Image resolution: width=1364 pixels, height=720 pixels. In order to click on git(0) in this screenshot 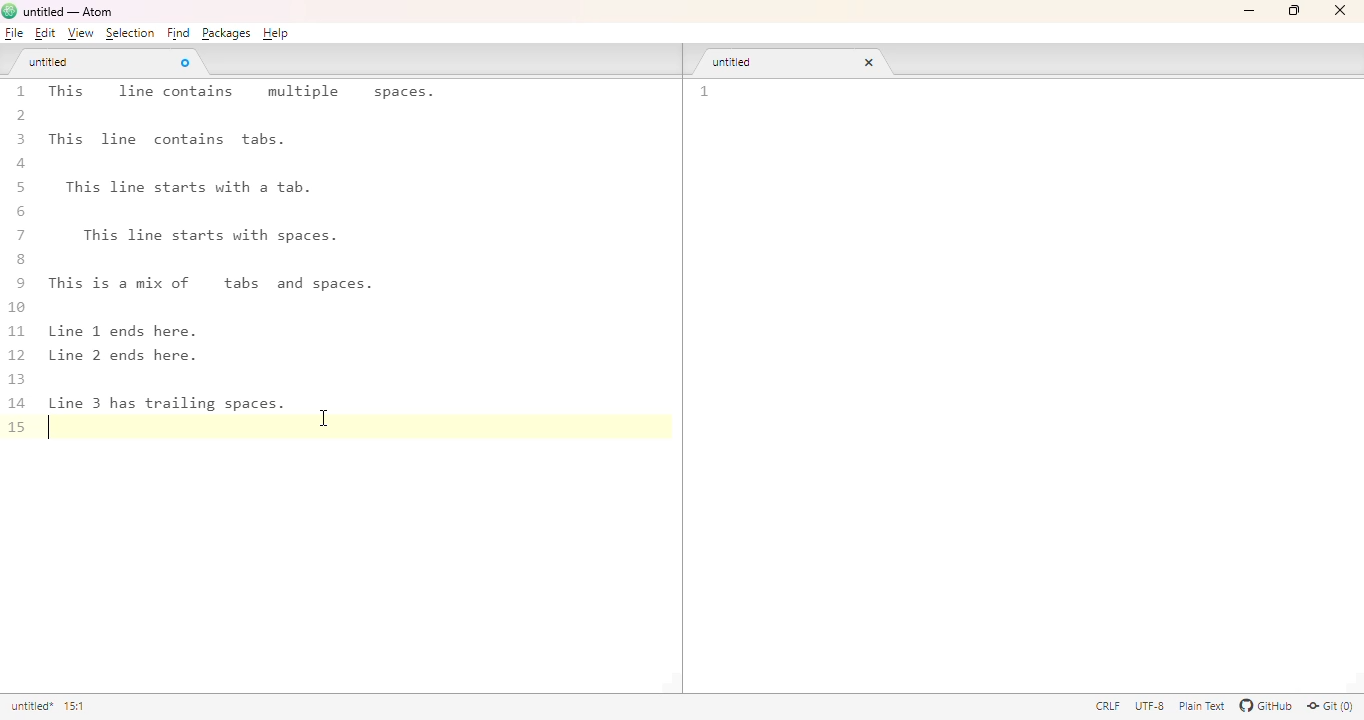, I will do `click(1330, 707)`.